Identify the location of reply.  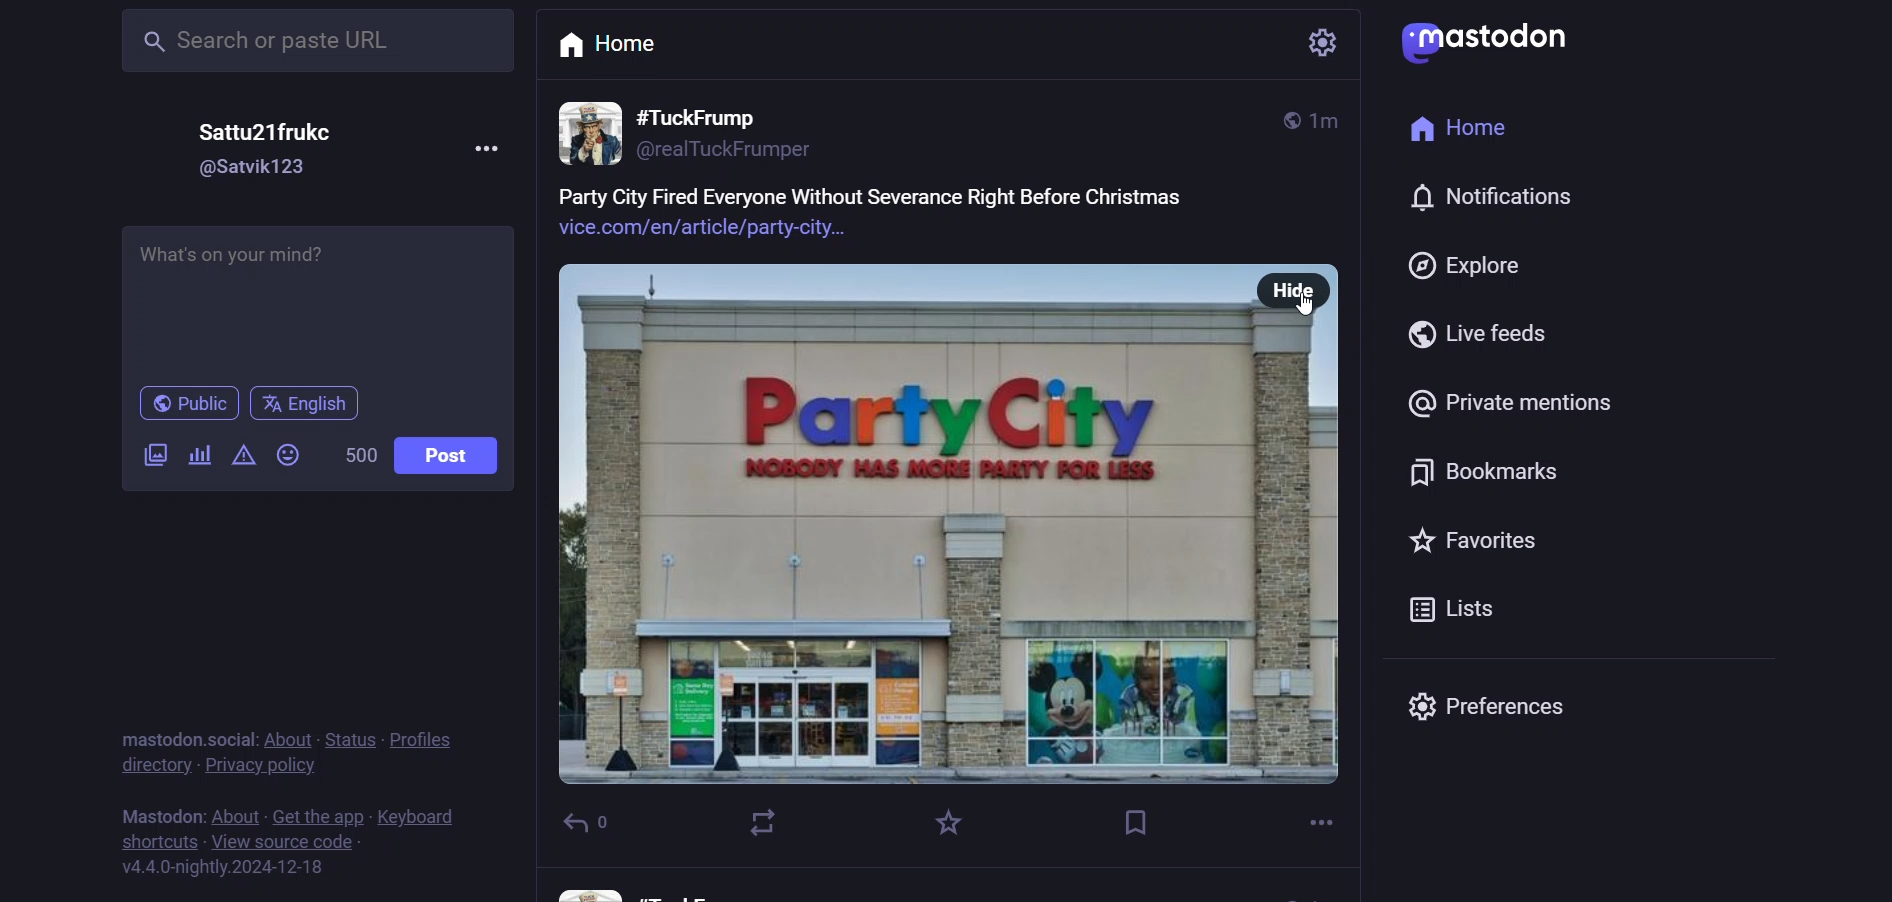
(609, 825).